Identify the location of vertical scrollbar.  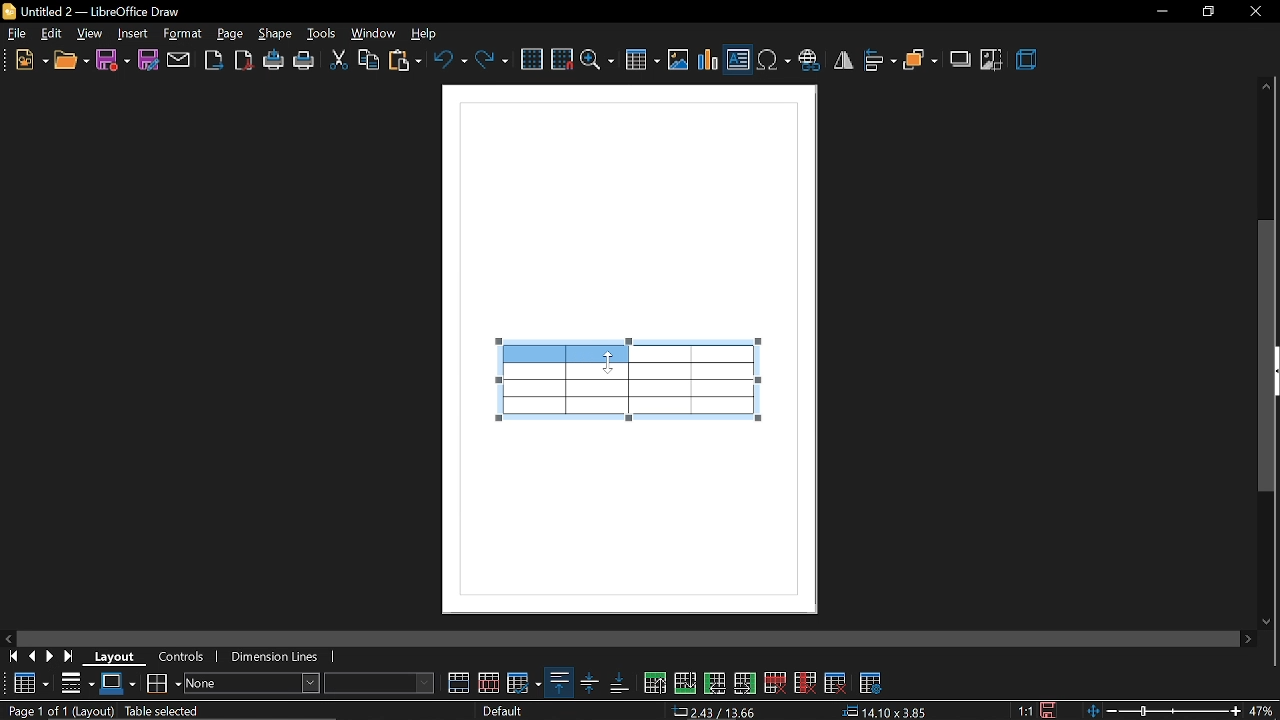
(1267, 356).